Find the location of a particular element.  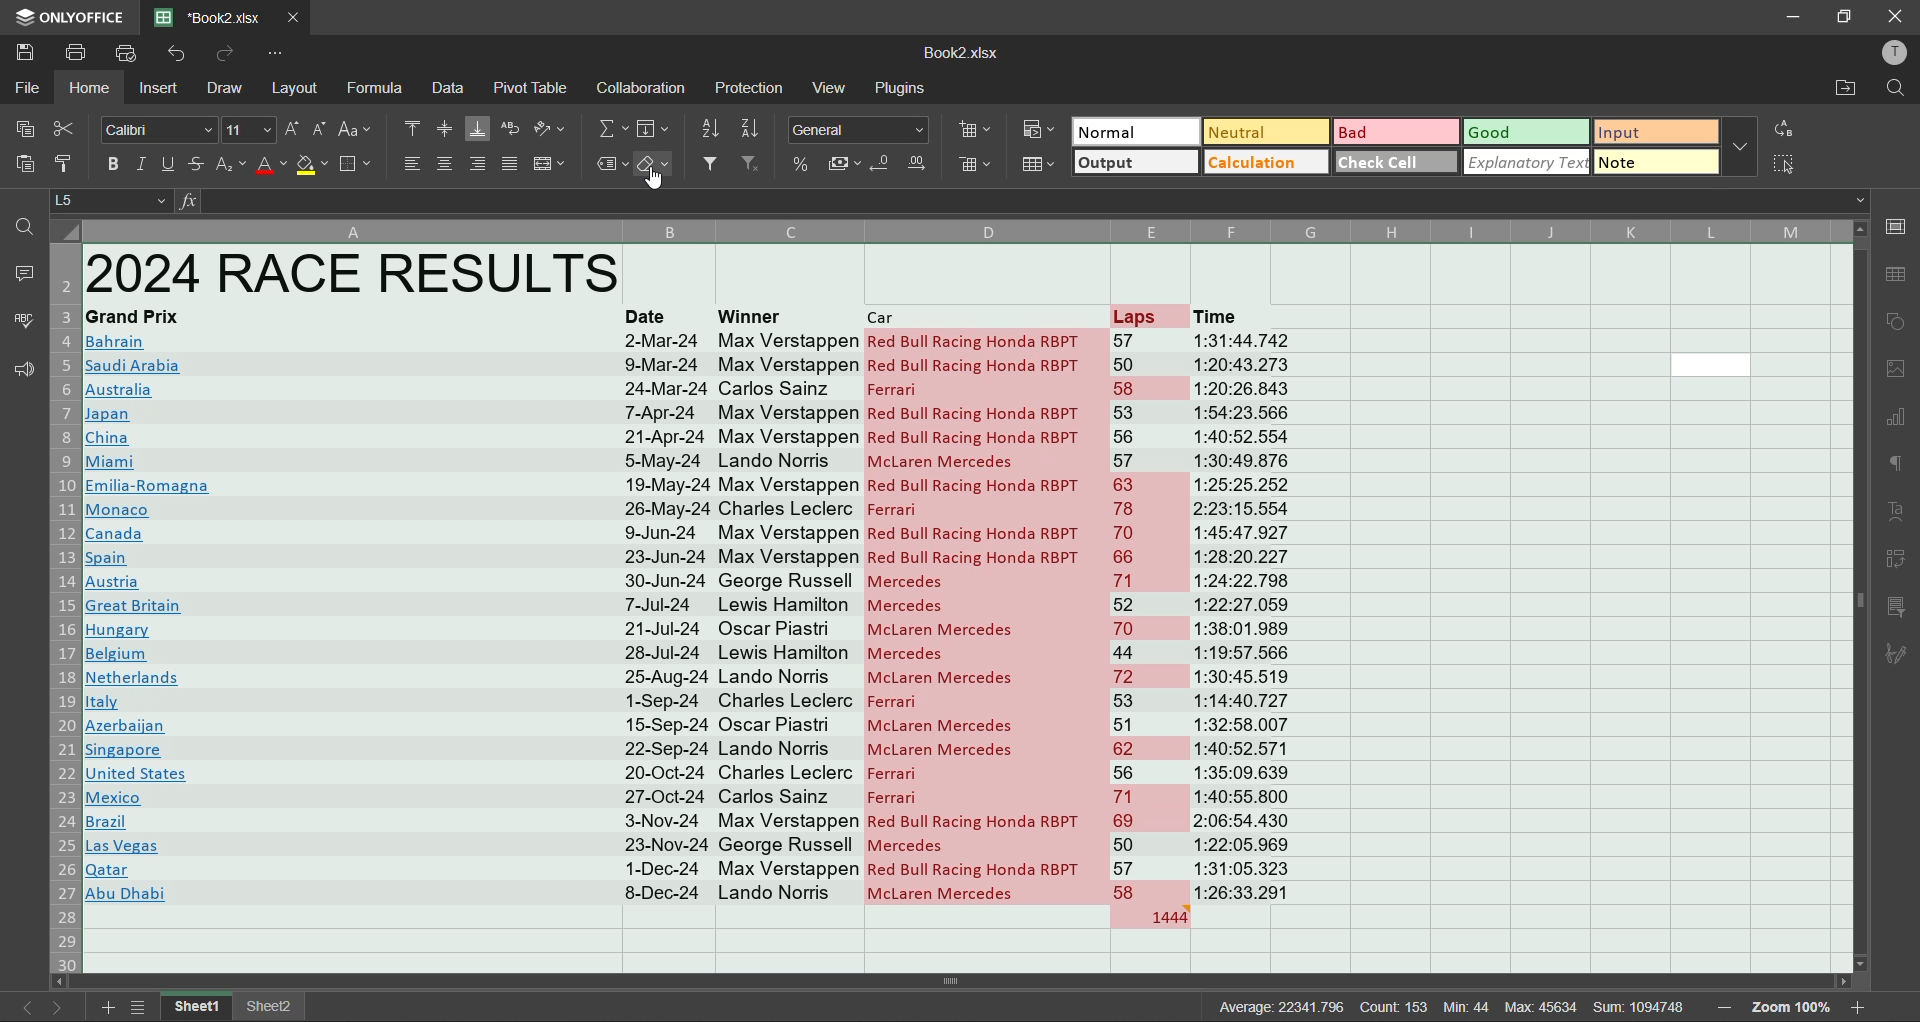

sheet list is located at coordinates (145, 1007).